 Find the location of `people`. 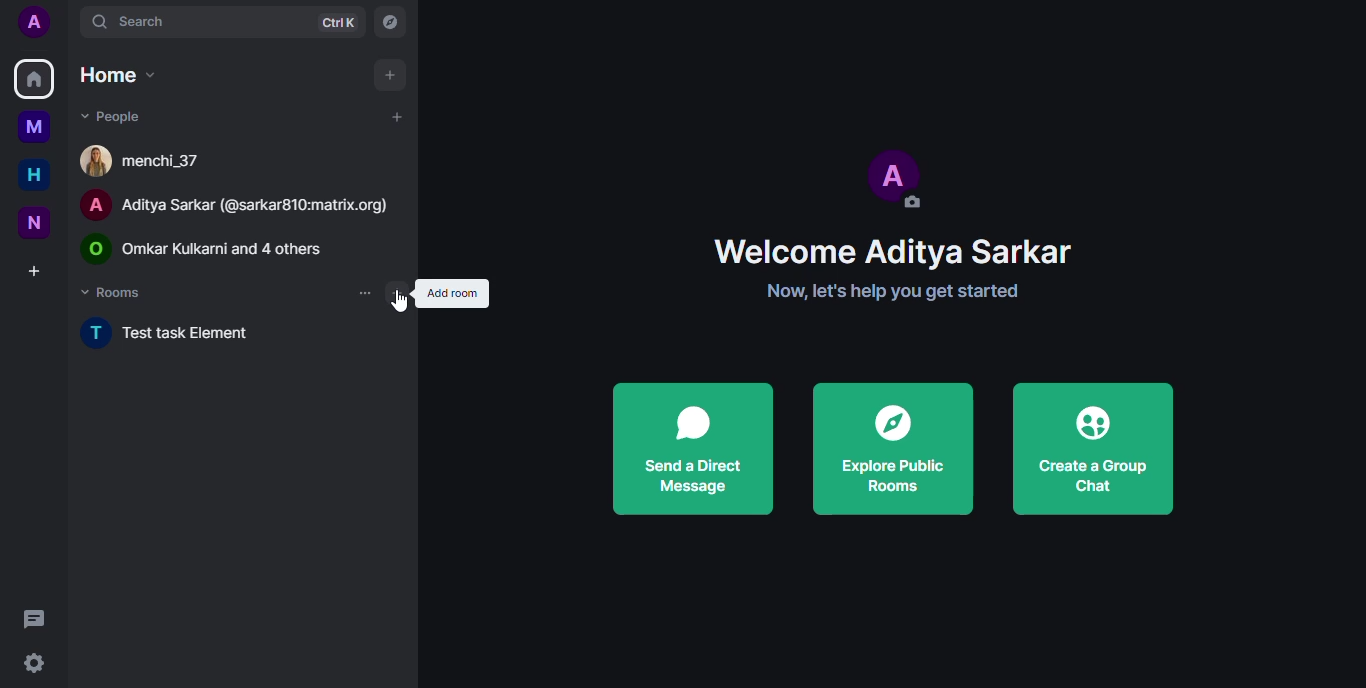

people is located at coordinates (110, 115).